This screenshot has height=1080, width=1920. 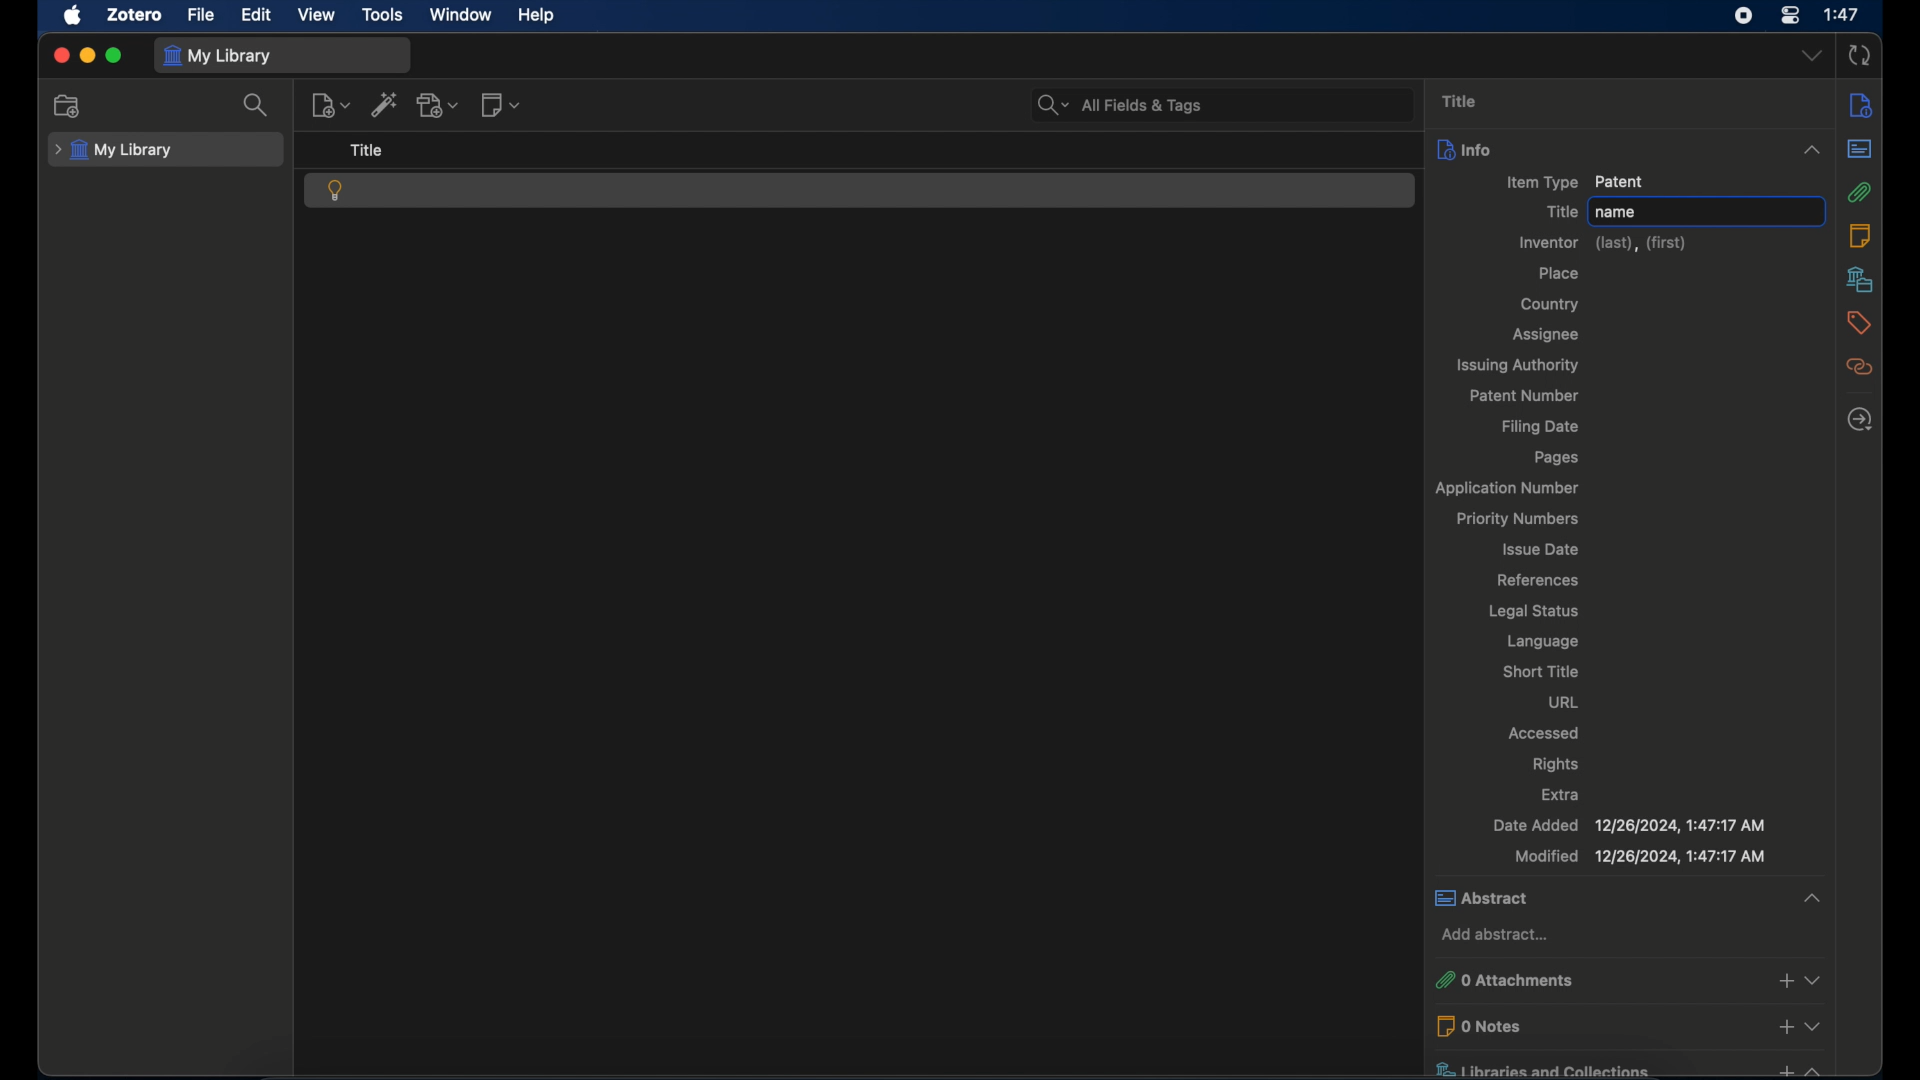 What do you see at coordinates (1589, 1026) in the screenshot?
I see `0 notes` at bounding box center [1589, 1026].